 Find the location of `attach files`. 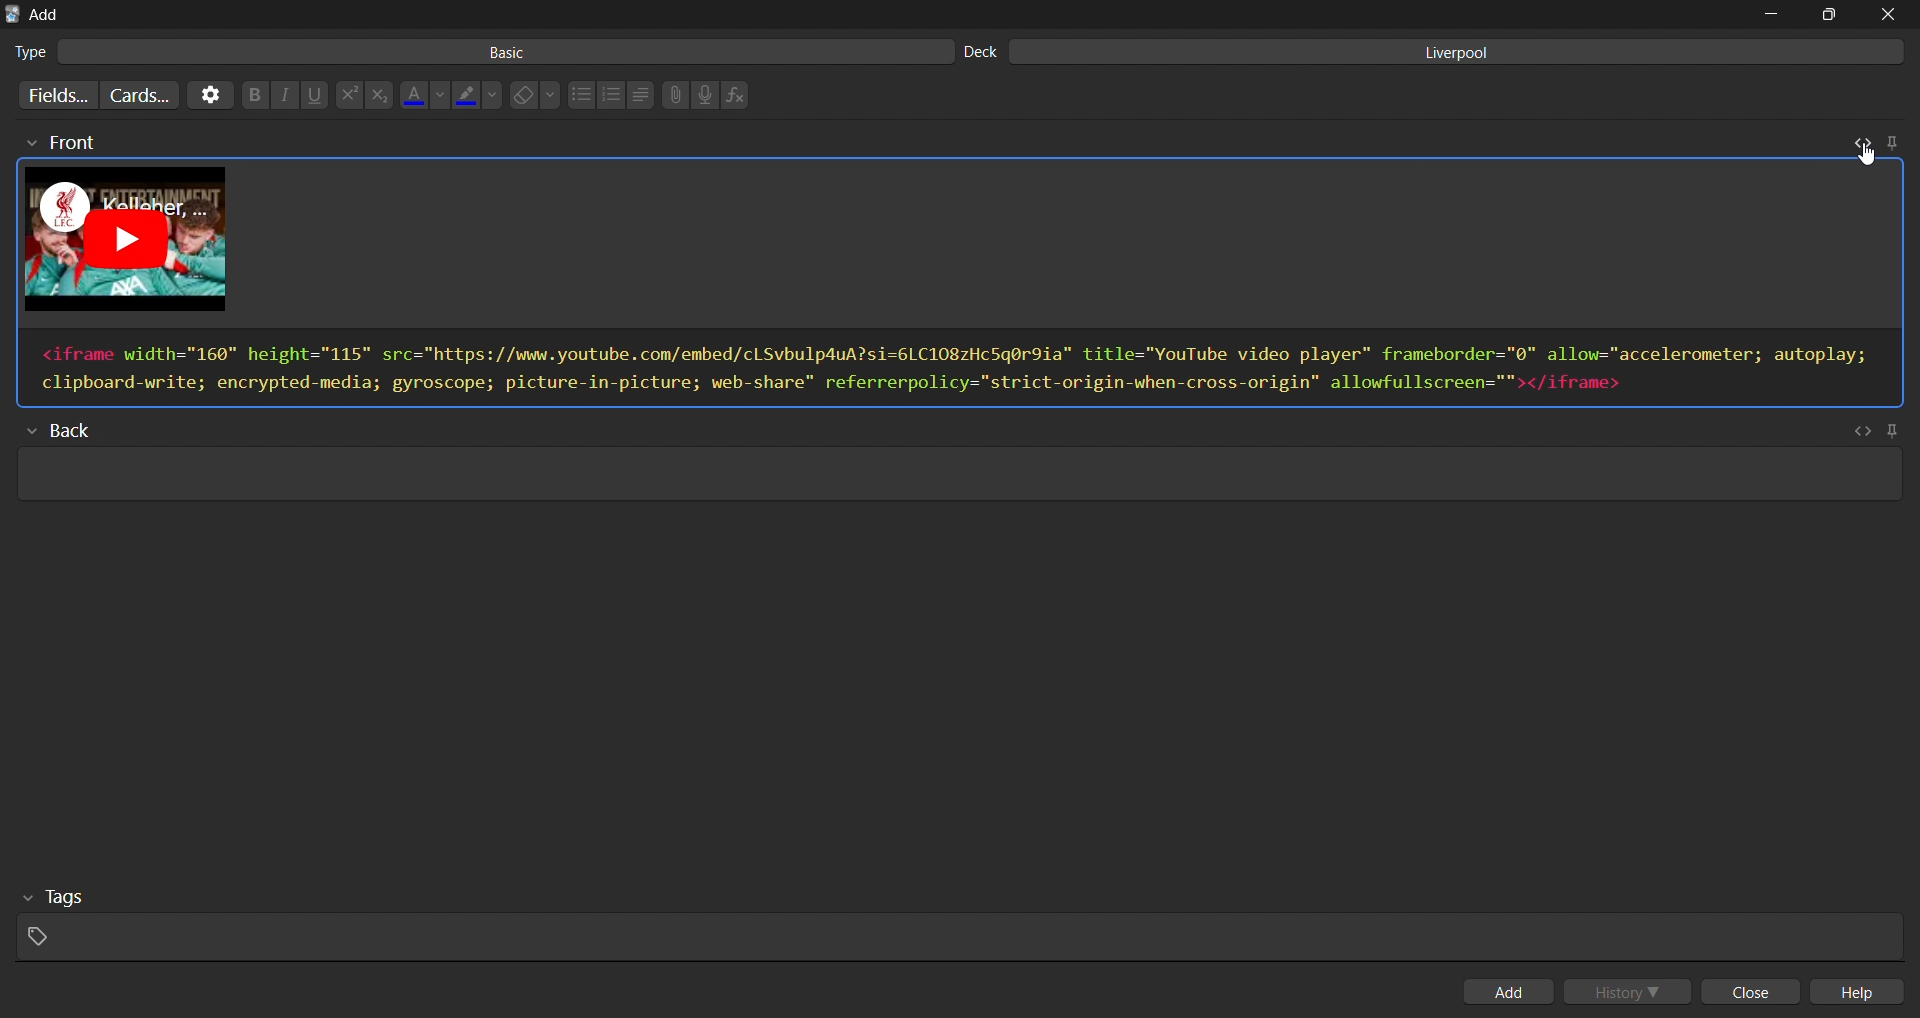

attach files is located at coordinates (674, 95).